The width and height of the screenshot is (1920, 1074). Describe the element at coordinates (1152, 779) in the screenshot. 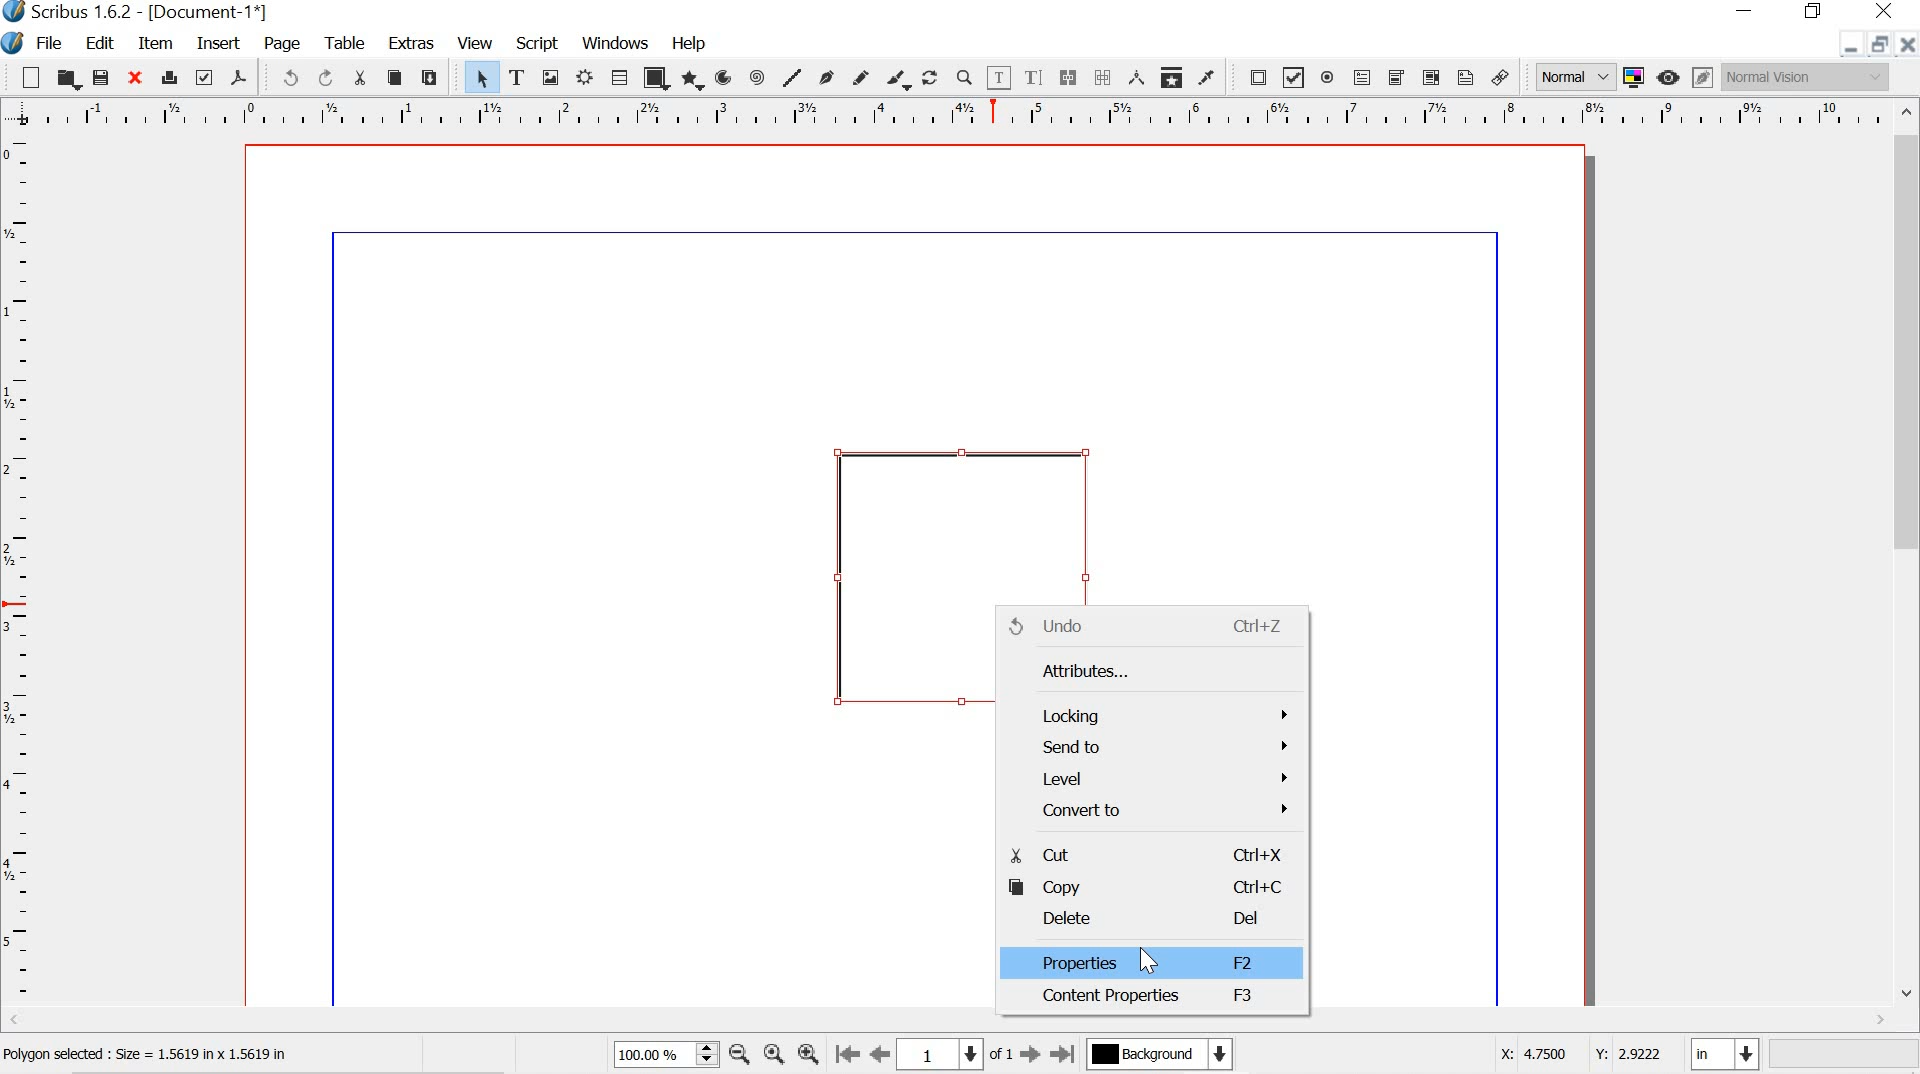

I see `level` at that location.